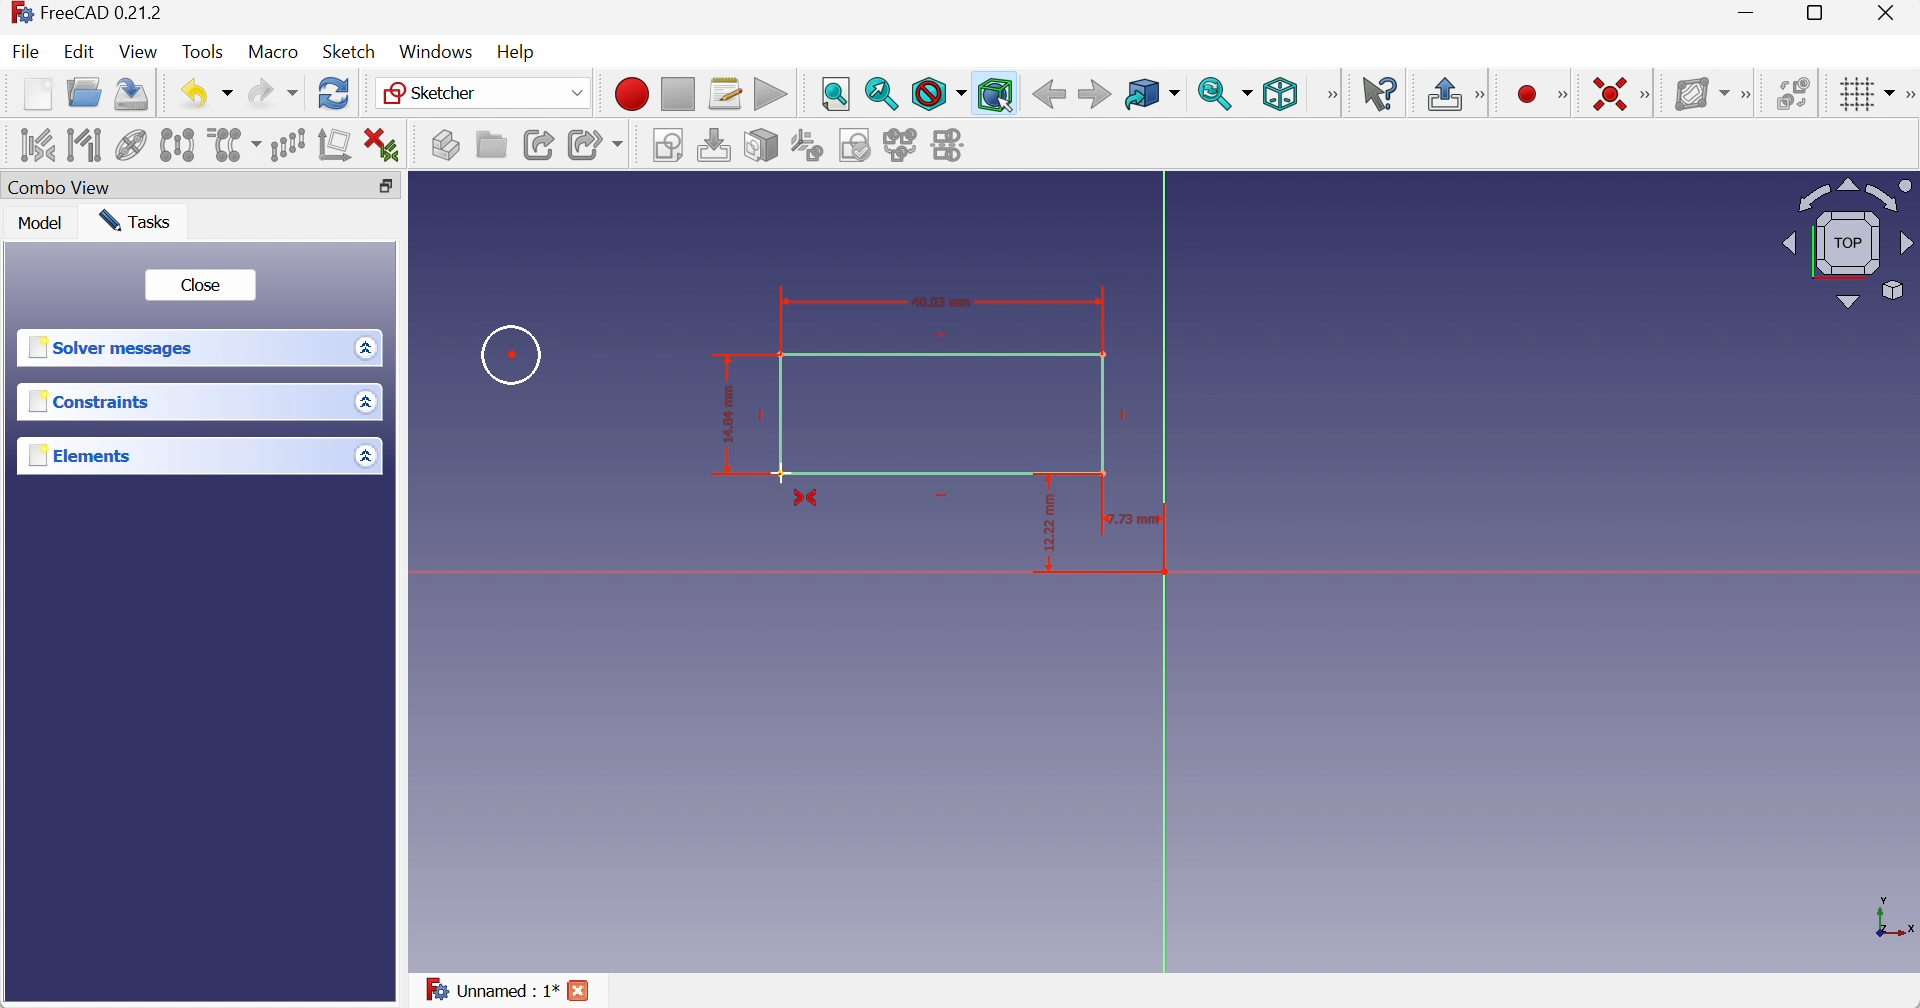  I want to click on Cursor, so click(779, 475).